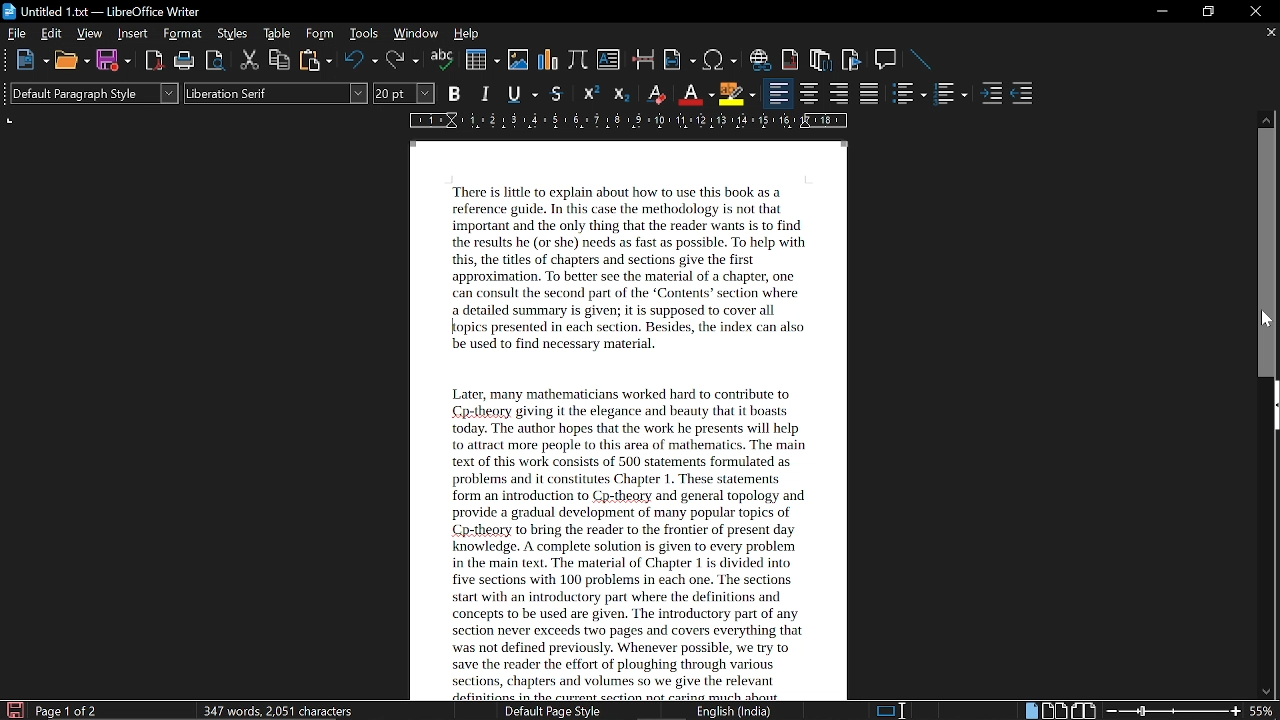 This screenshot has height=720, width=1280. Describe the element at coordinates (549, 62) in the screenshot. I see `insert chart` at that location.